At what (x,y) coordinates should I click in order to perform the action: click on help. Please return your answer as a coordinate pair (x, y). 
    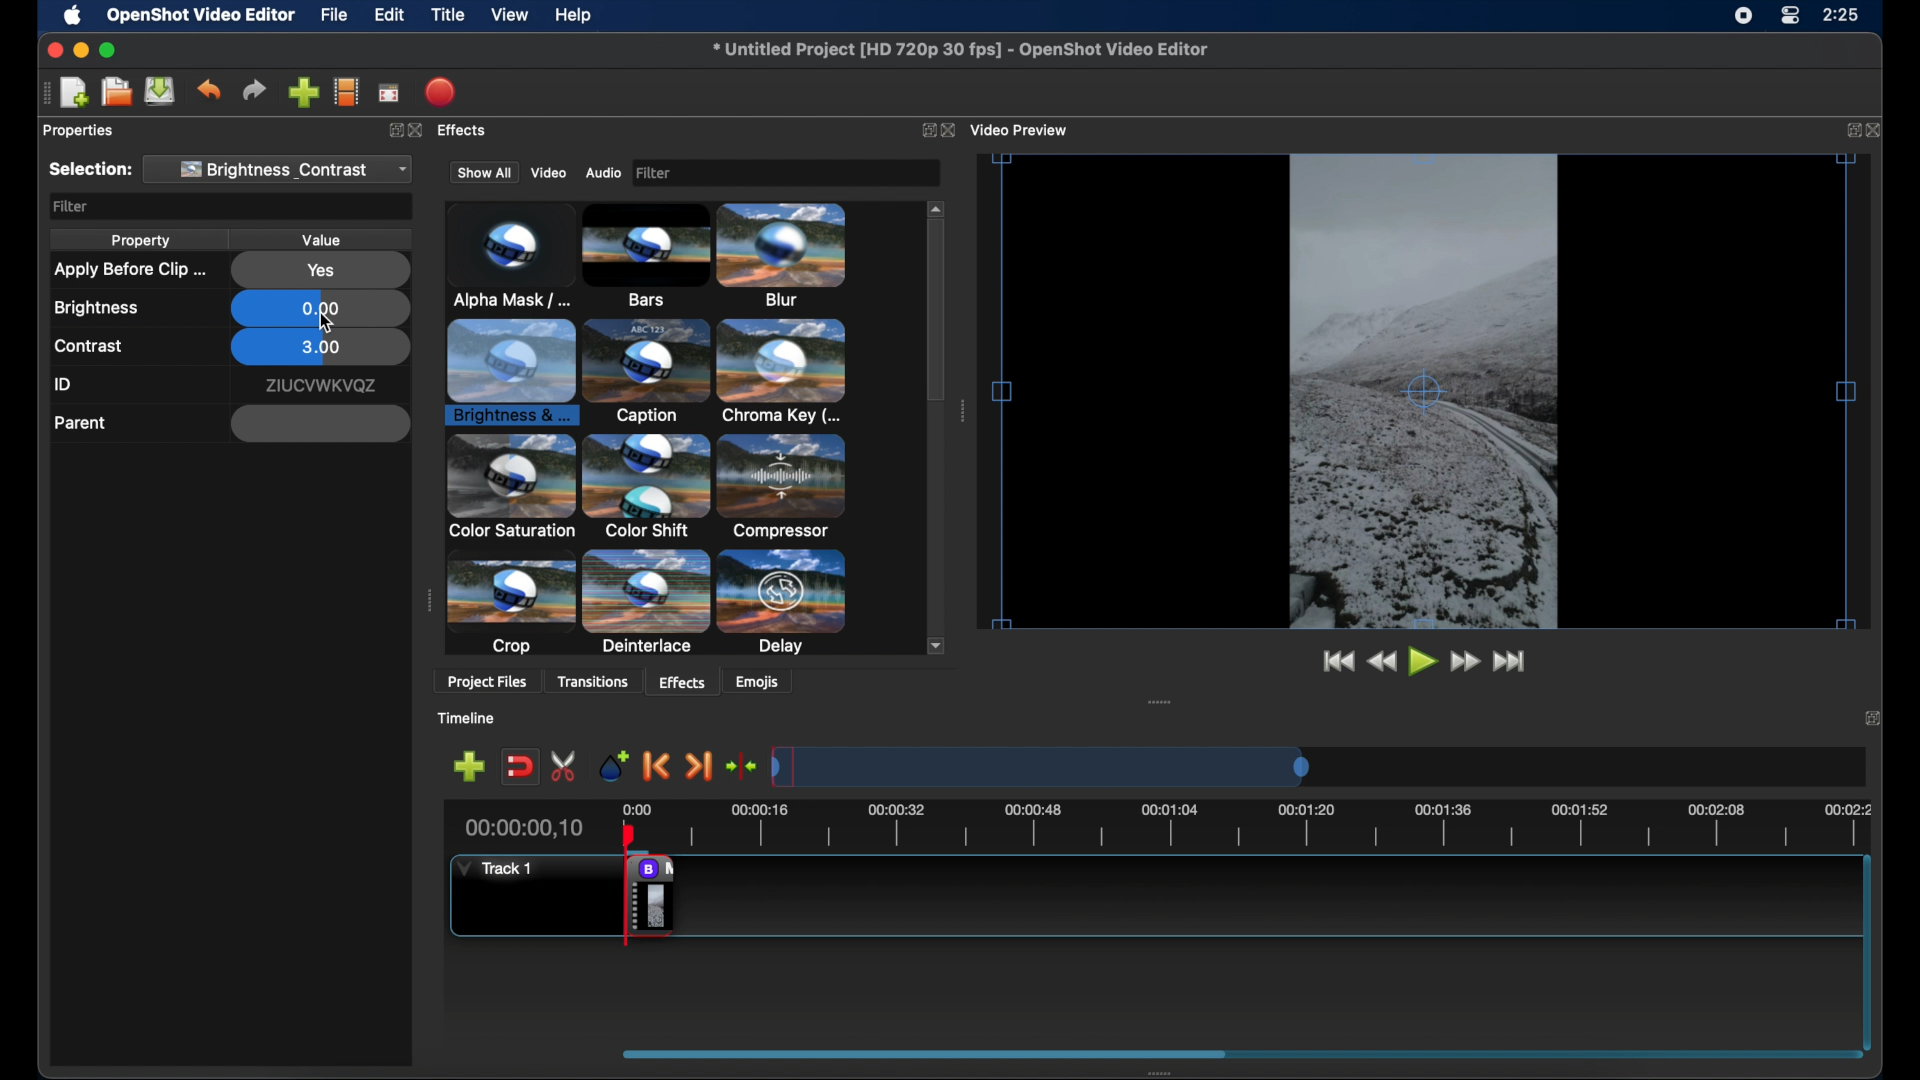
    Looking at the image, I should click on (576, 15).